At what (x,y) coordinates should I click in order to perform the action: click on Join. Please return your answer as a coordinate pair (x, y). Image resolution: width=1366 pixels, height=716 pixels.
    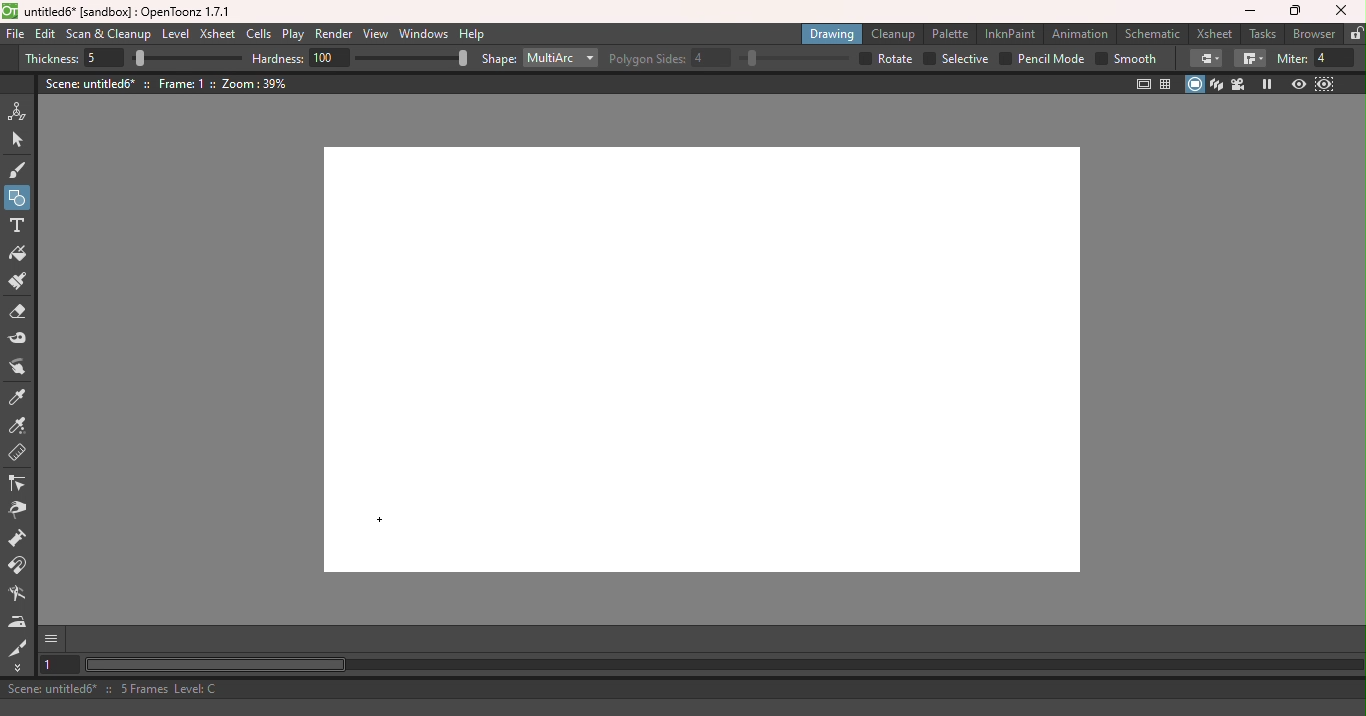
    Looking at the image, I should click on (1249, 59).